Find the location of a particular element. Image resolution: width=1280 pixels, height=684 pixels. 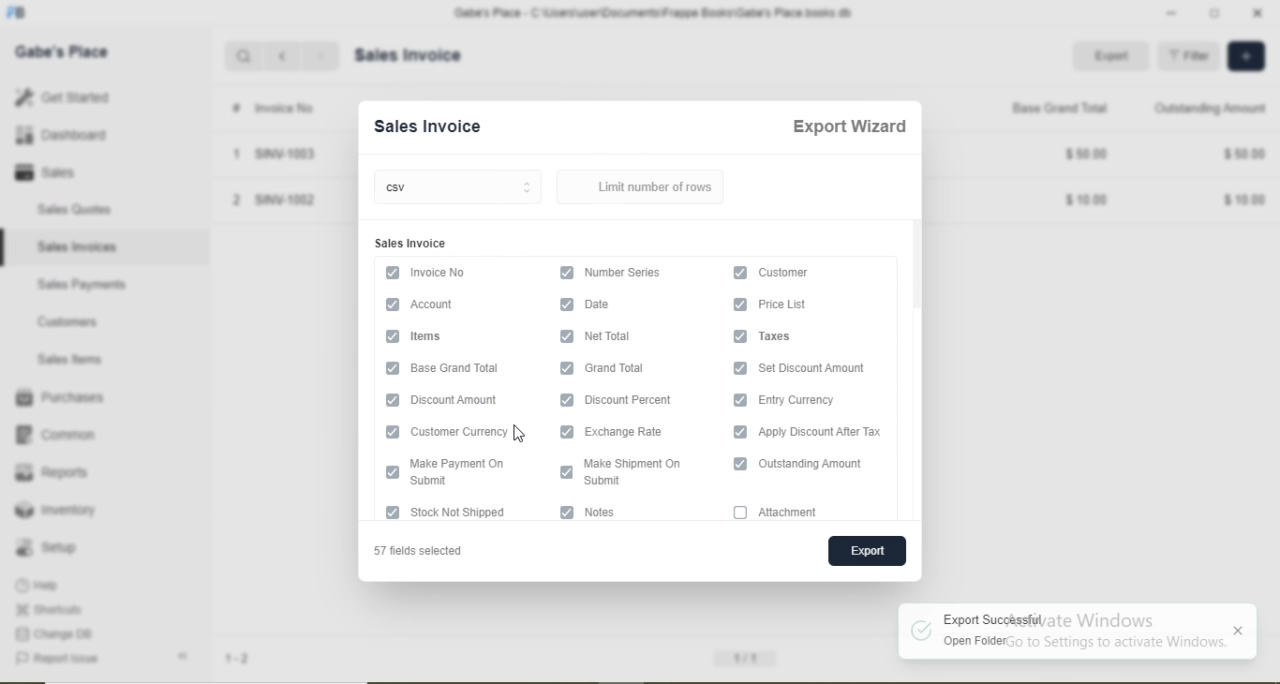

Export Wizard is located at coordinates (849, 127).